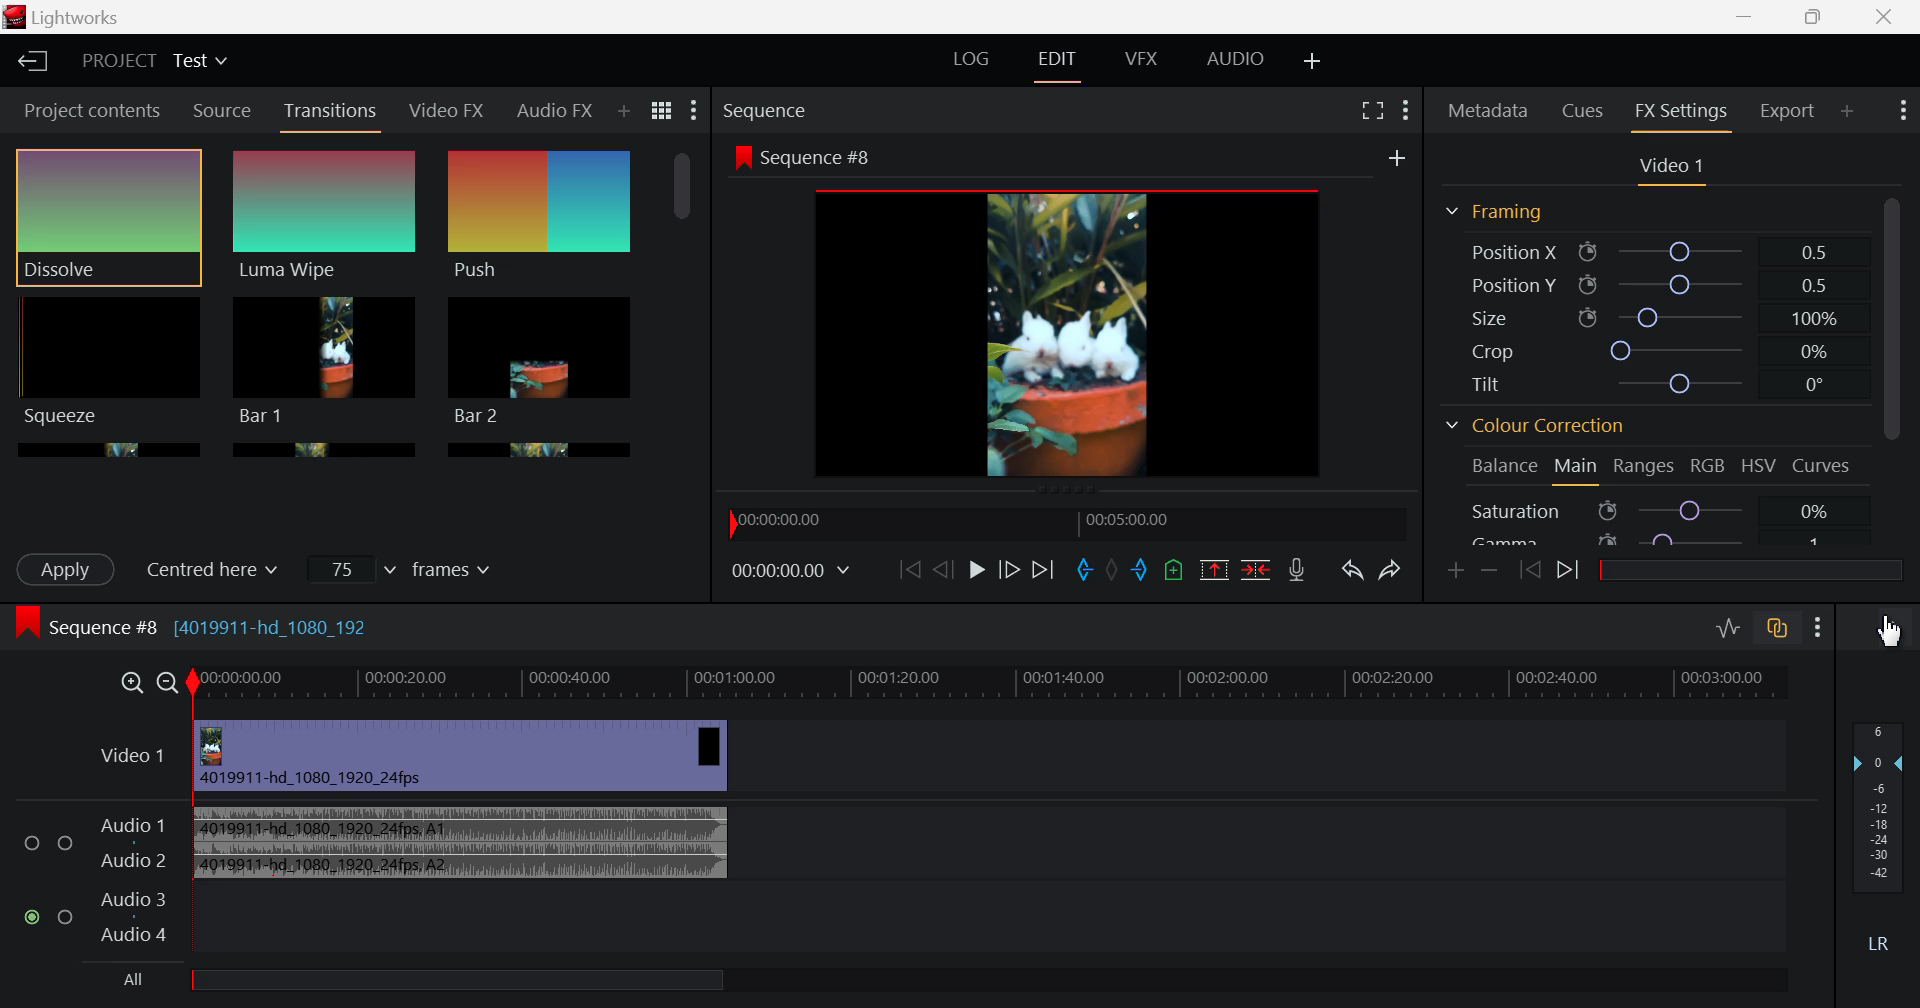 The height and width of the screenshot is (1008, 1920). I want to click on Full Screen, so click(1372, 110).